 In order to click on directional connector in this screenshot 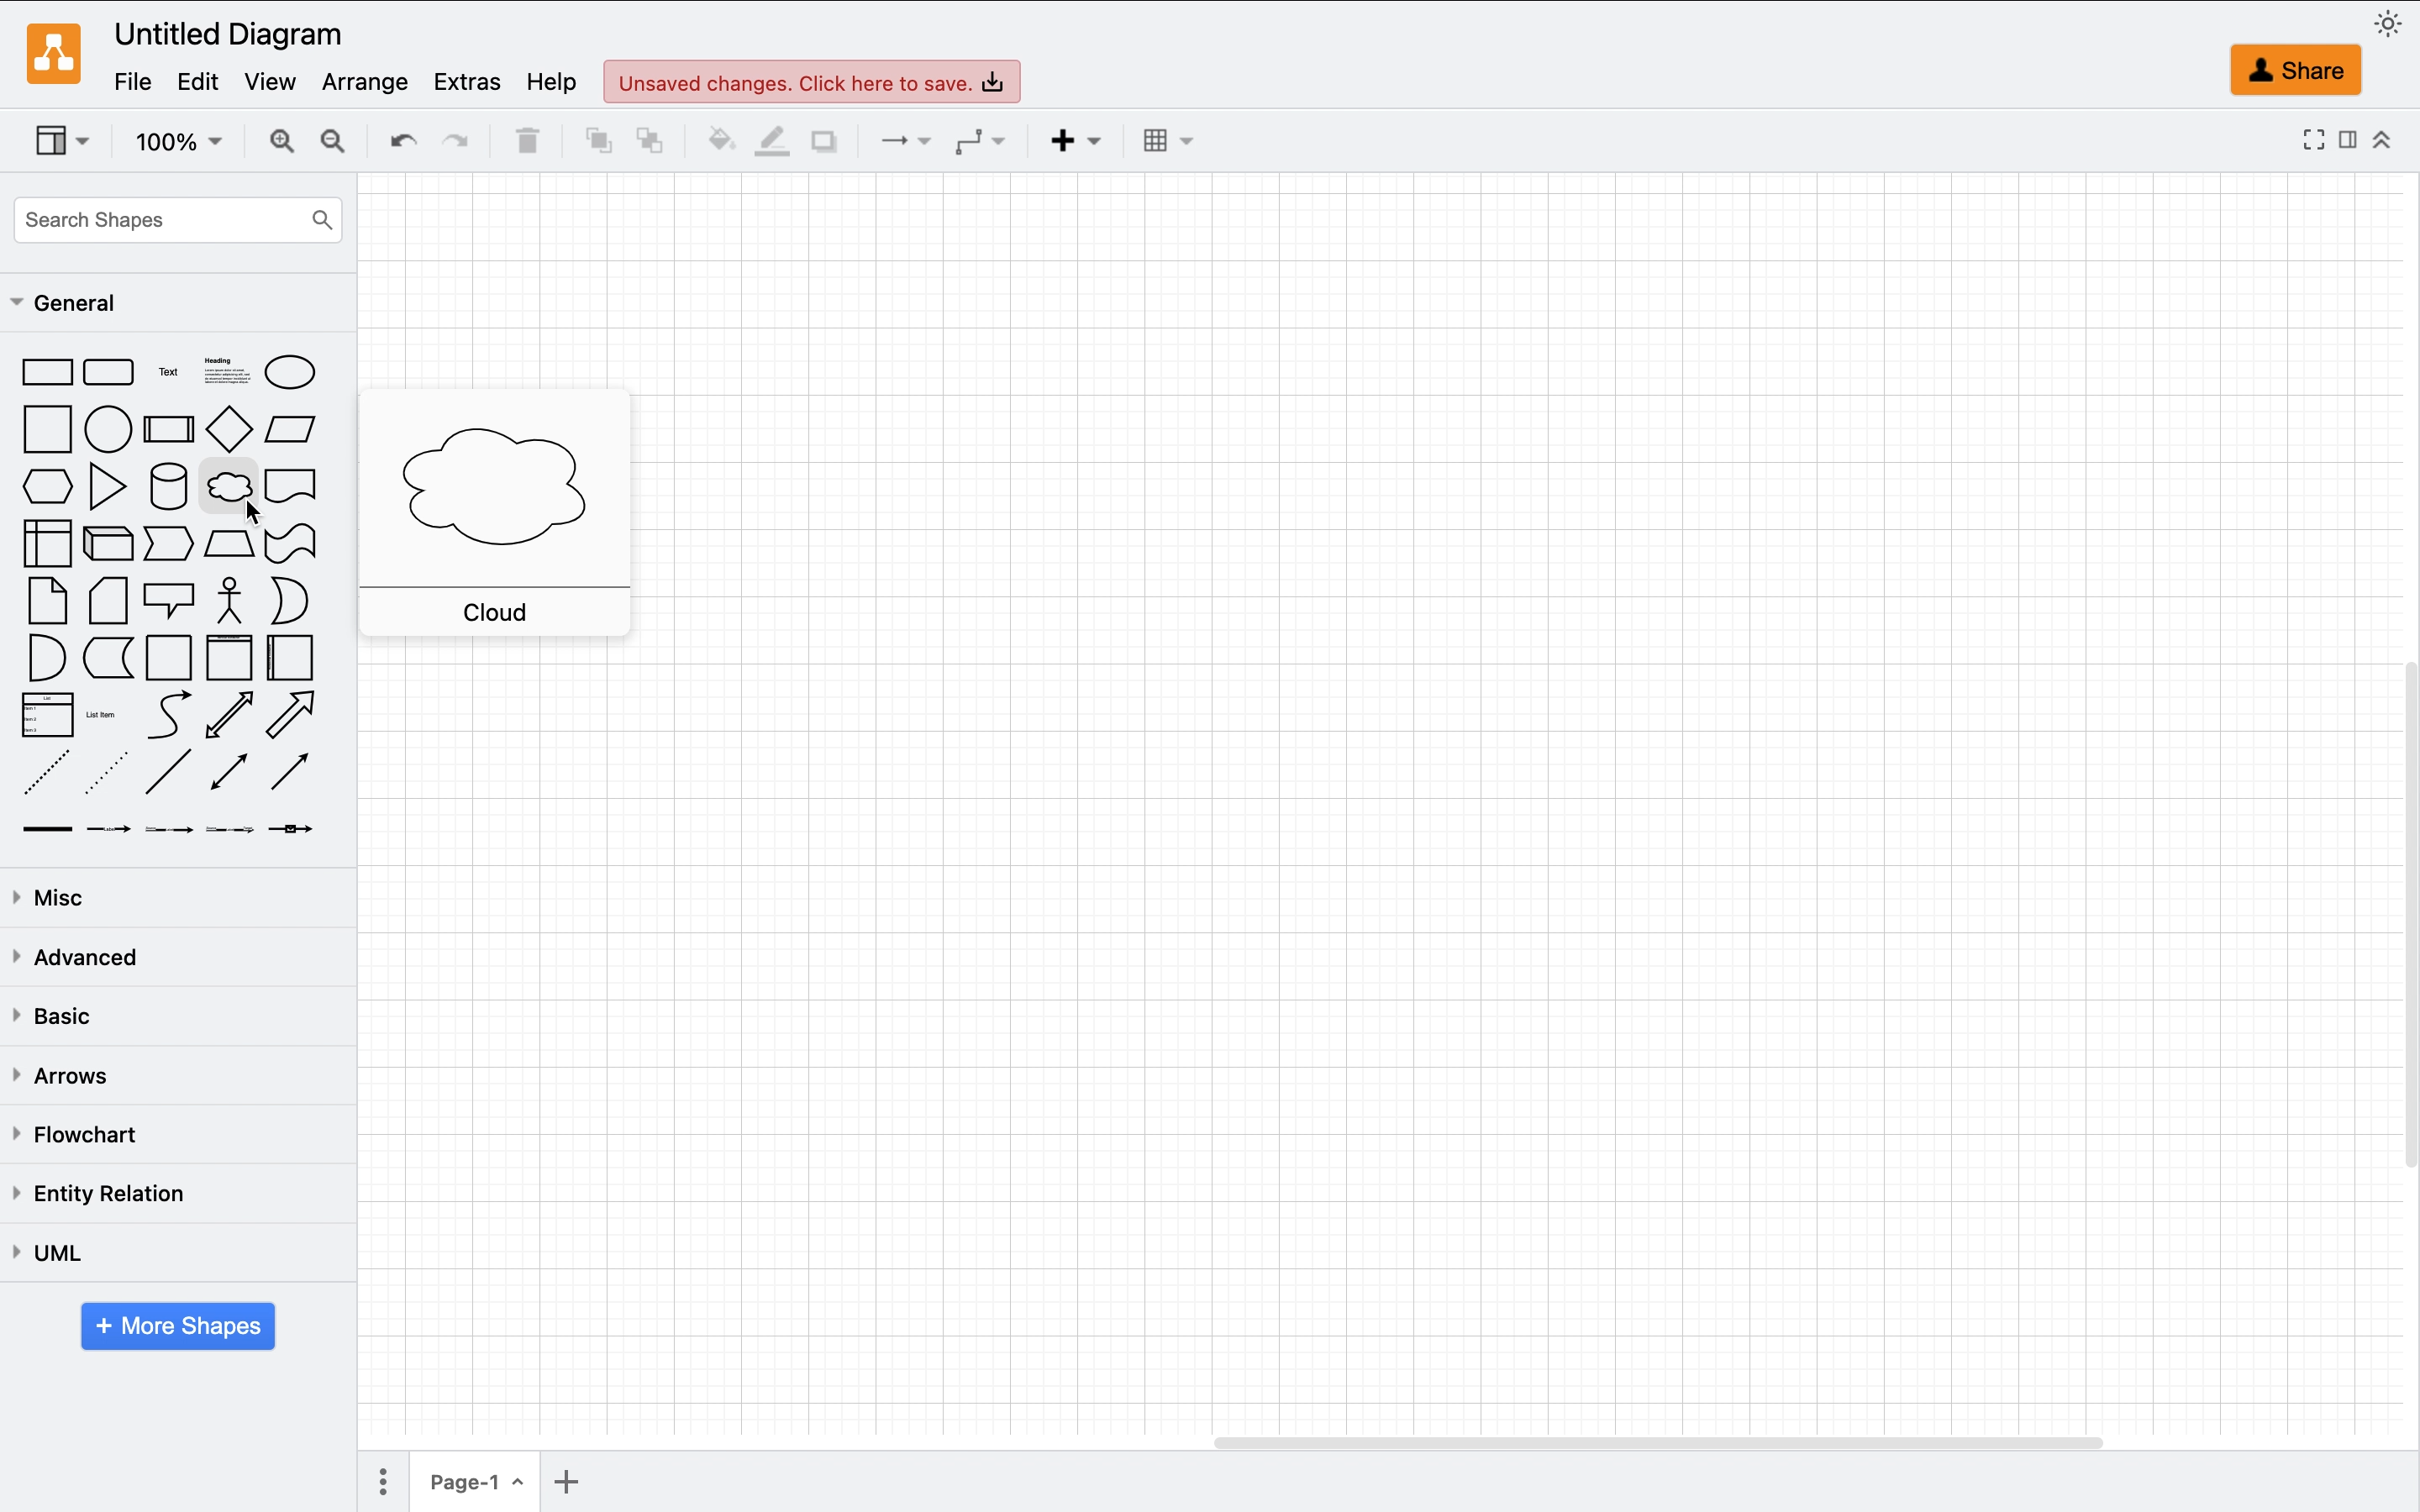, I will do `click(287, 773)`.